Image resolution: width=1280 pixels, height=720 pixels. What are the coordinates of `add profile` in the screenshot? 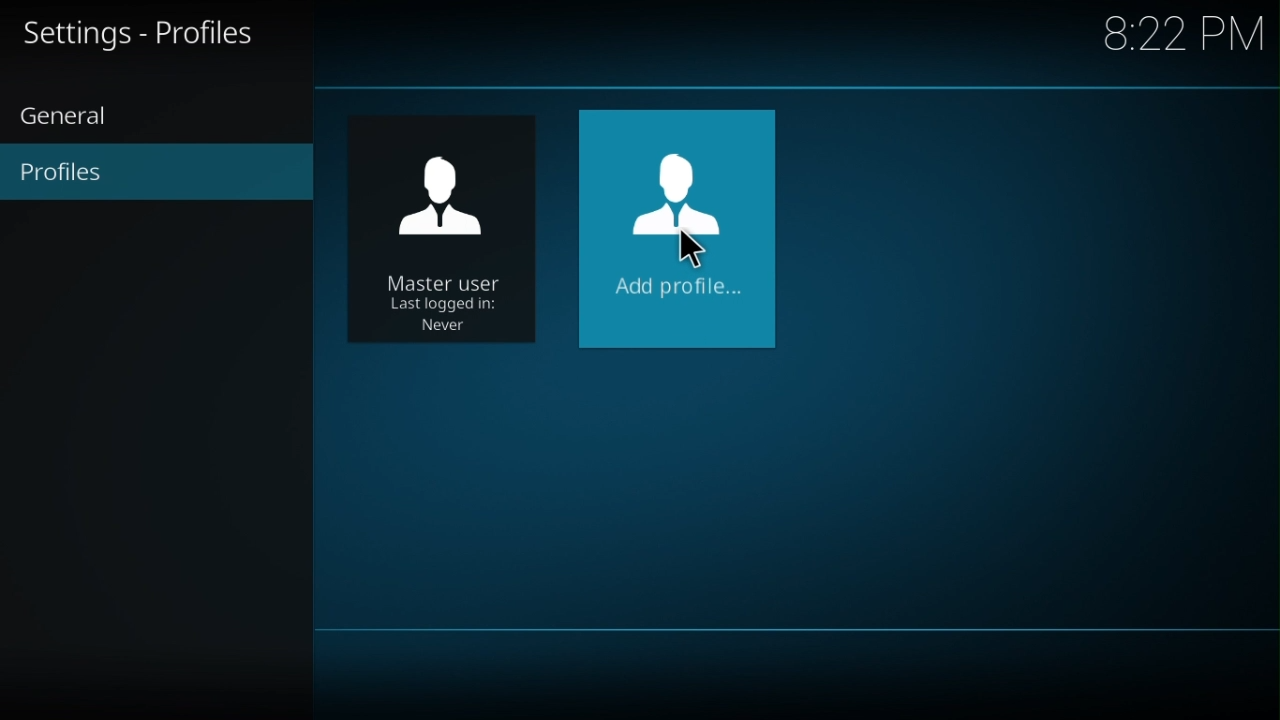 It's located at (679, 230).